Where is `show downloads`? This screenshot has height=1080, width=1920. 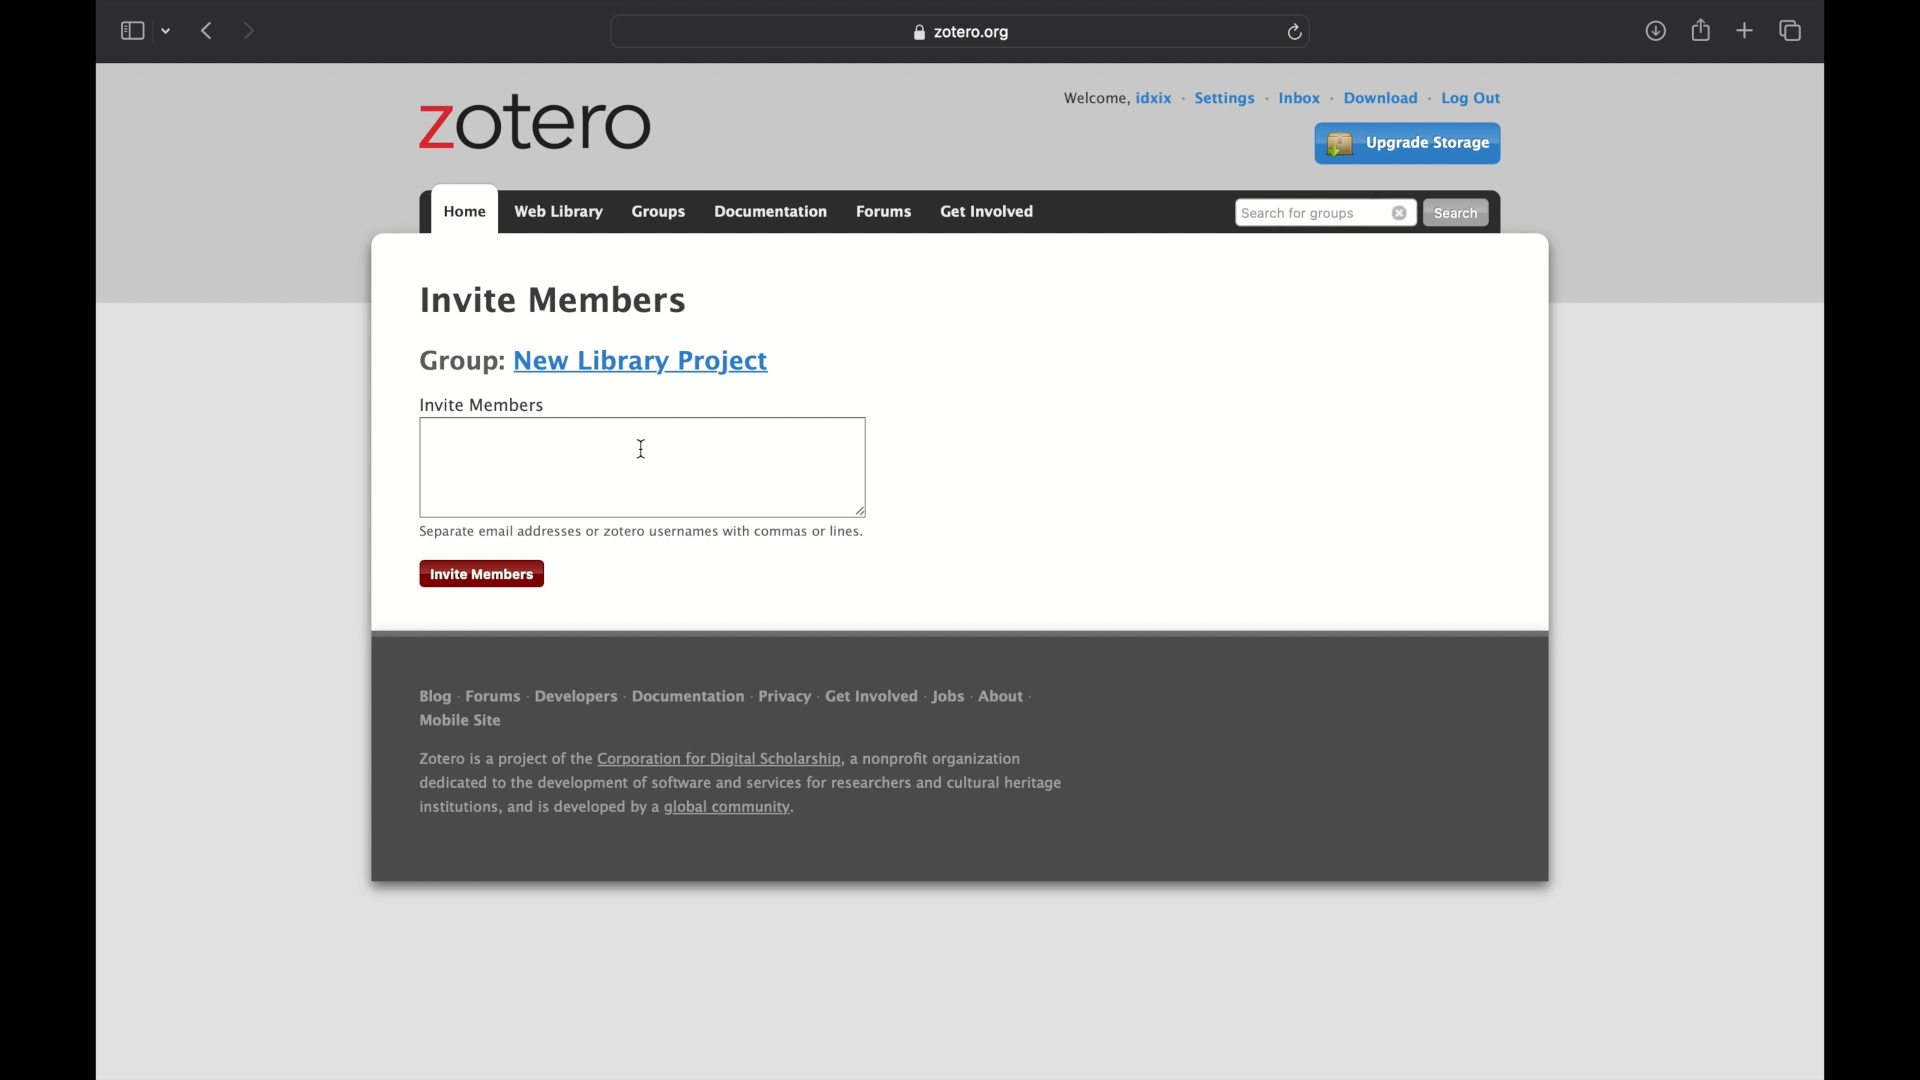
show downloads is located at coordinates (1654, 31).